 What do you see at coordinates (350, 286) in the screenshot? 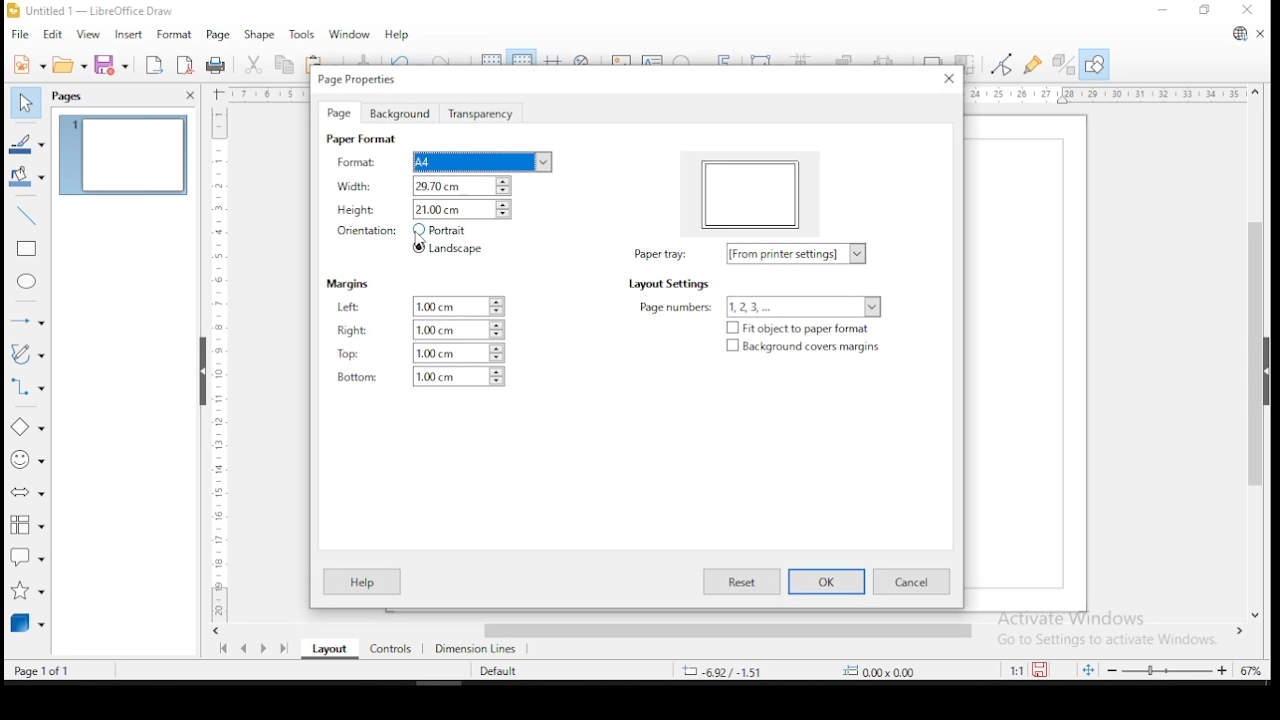
I see `margins` at bounding box center [350, 286].